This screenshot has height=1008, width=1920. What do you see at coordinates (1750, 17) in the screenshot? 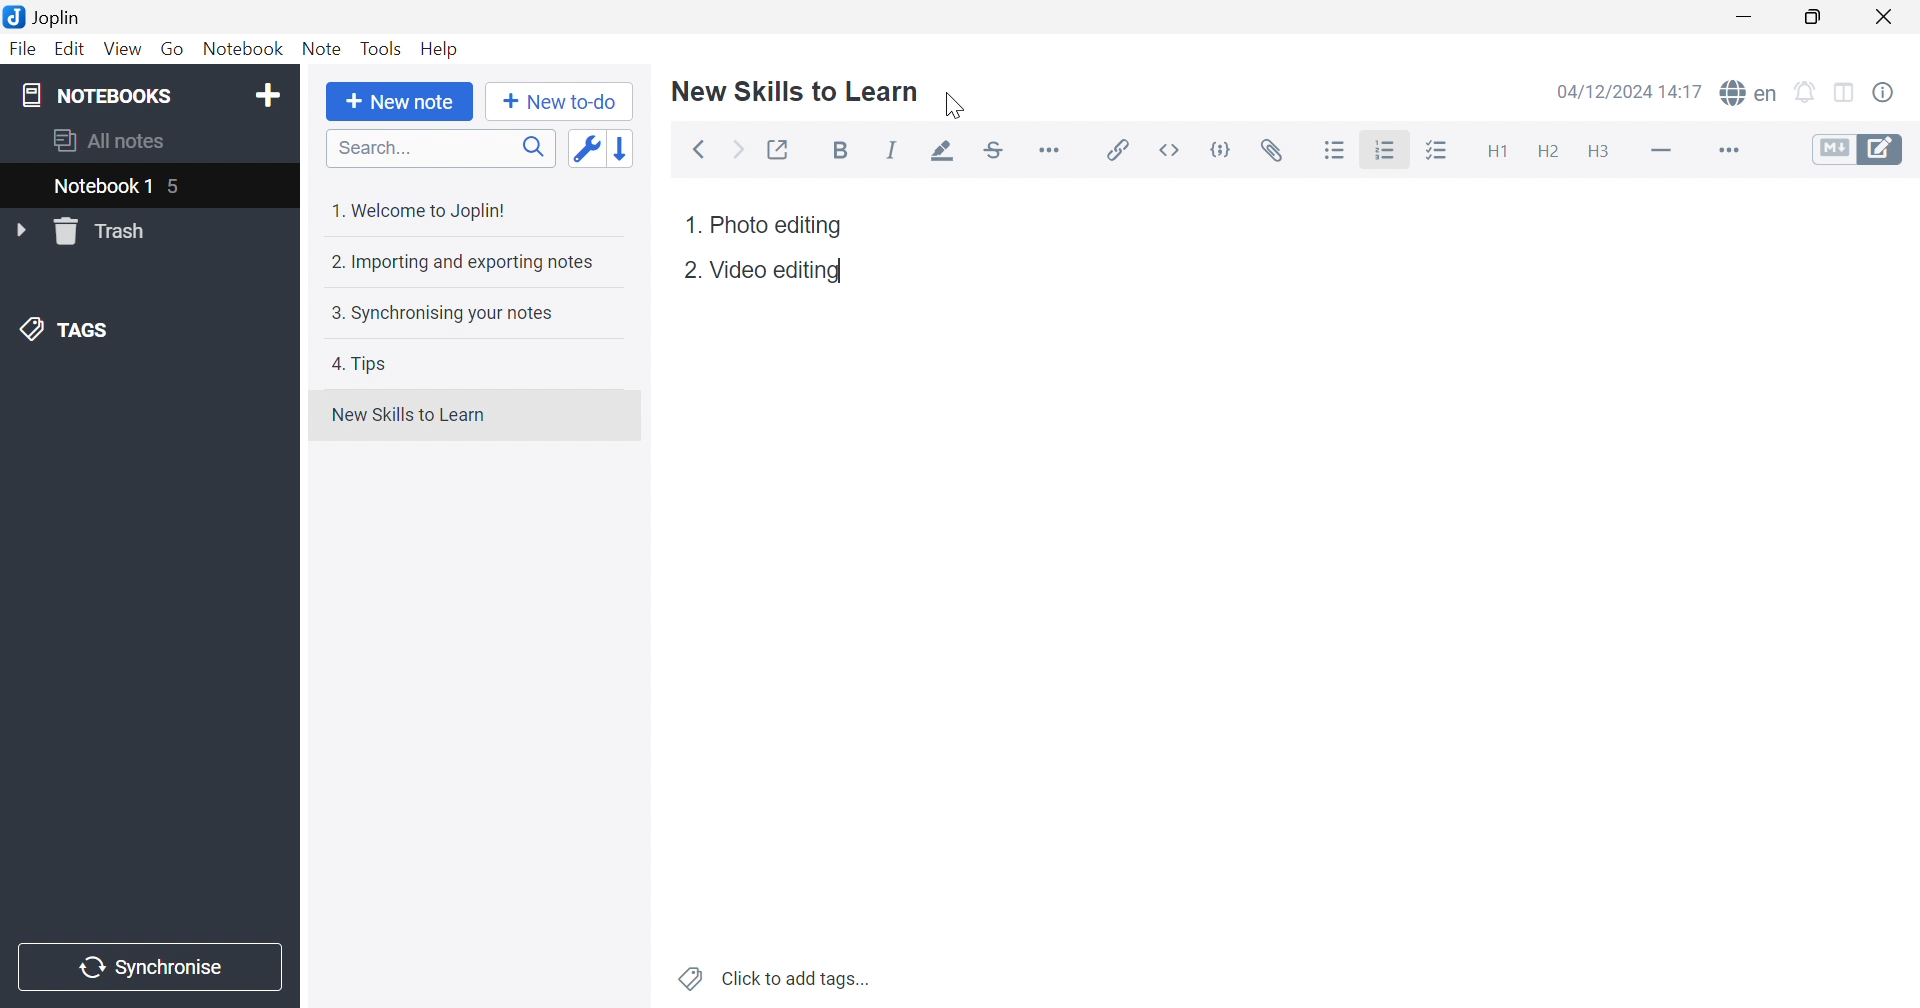
I see `Minimize` at bounding box center [1750, 17].